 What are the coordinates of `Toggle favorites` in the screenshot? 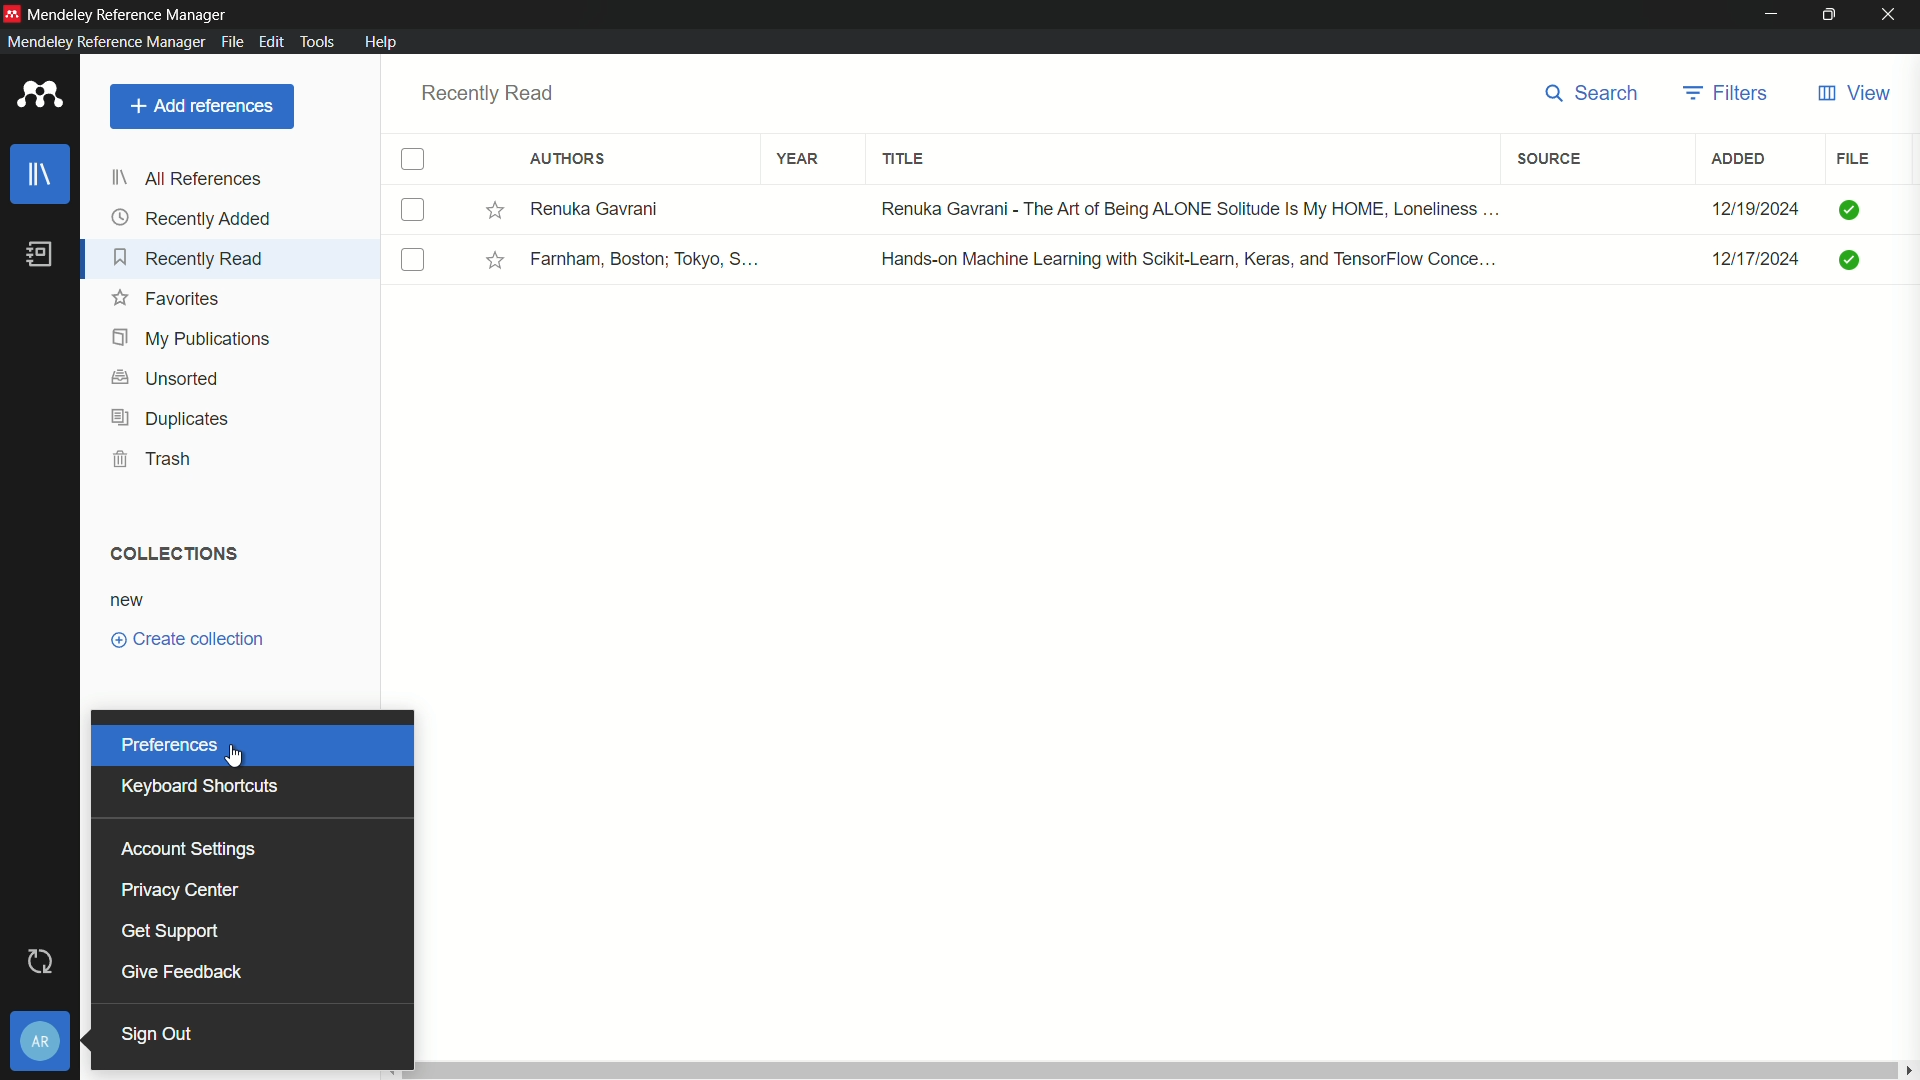 It's located at (494, 209).